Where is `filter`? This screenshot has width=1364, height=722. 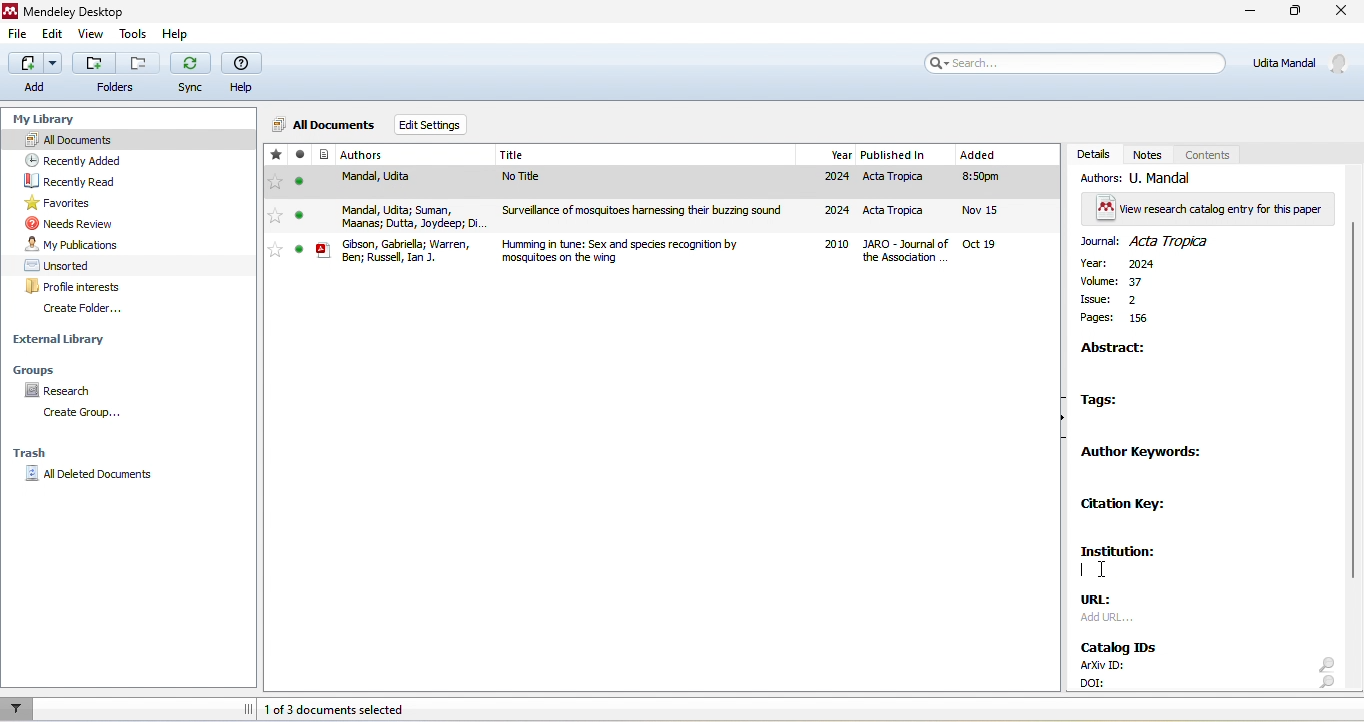
filter is located at coordinates (18, 709).